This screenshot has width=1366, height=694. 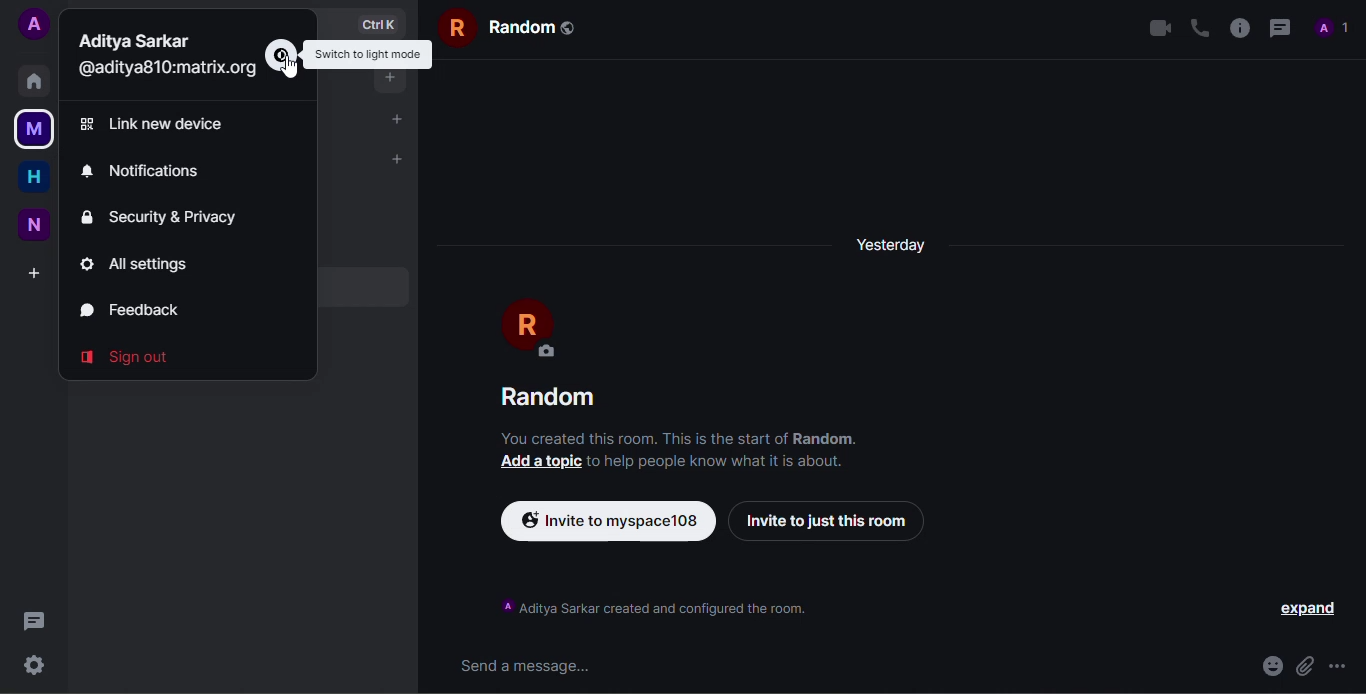 I want to click on send message, so click(x=533, y=665).